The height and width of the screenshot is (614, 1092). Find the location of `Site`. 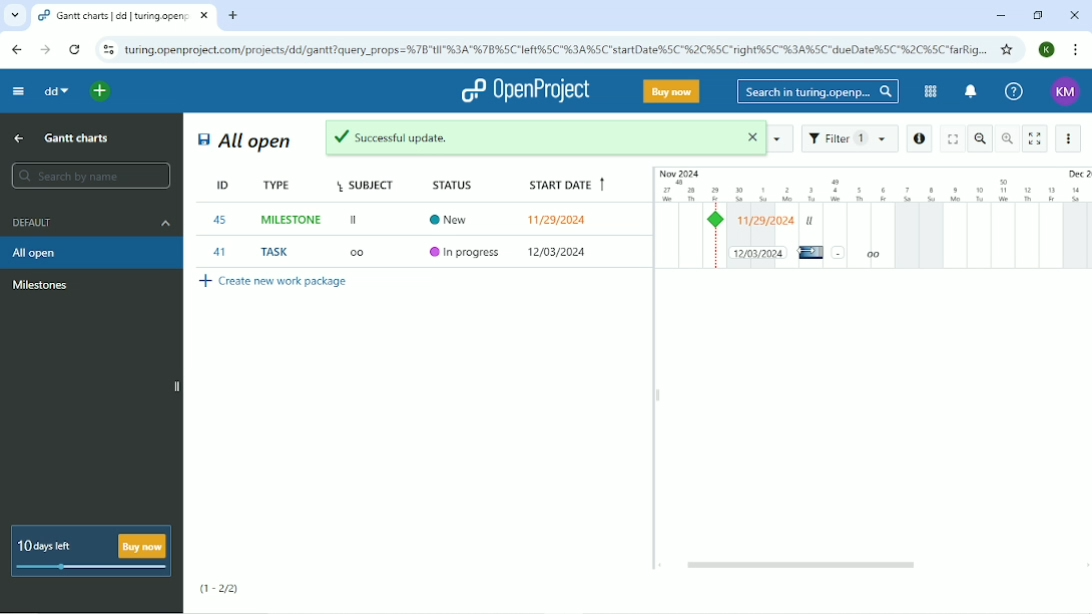

Site is located at coordinates (557, 49).